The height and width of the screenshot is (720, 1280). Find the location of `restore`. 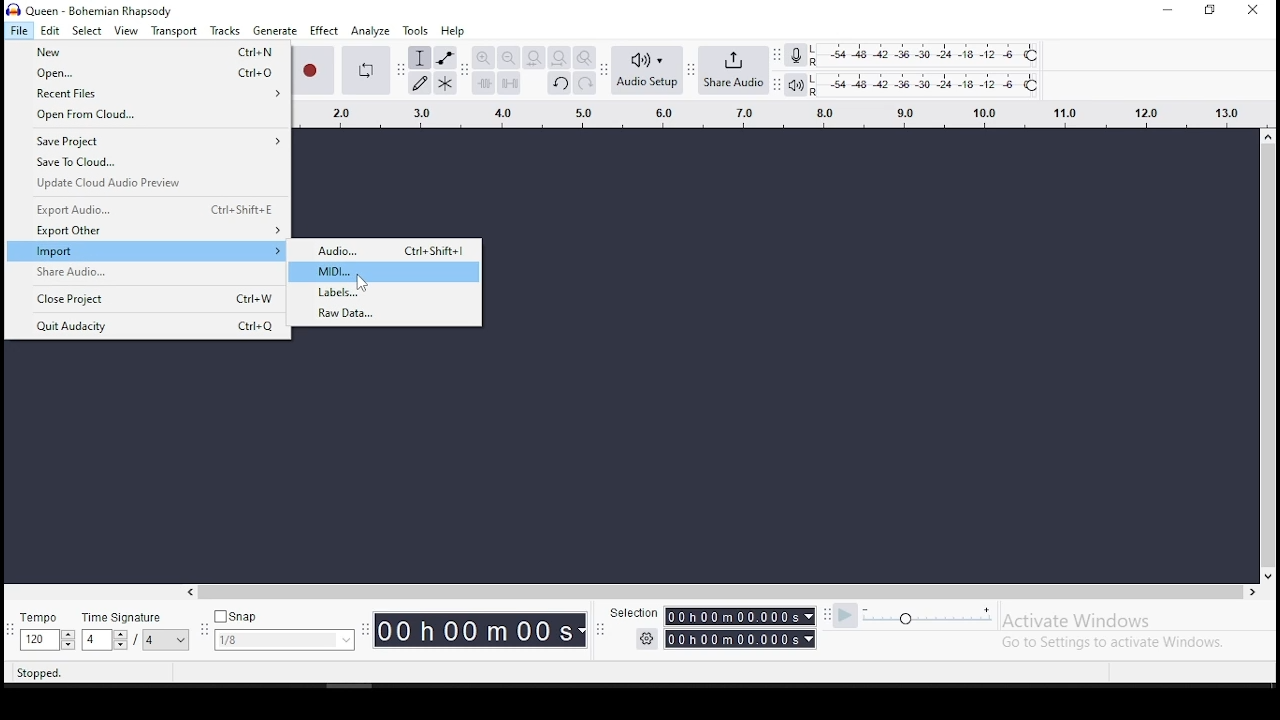

restore is located at coordinates (1212, 9).